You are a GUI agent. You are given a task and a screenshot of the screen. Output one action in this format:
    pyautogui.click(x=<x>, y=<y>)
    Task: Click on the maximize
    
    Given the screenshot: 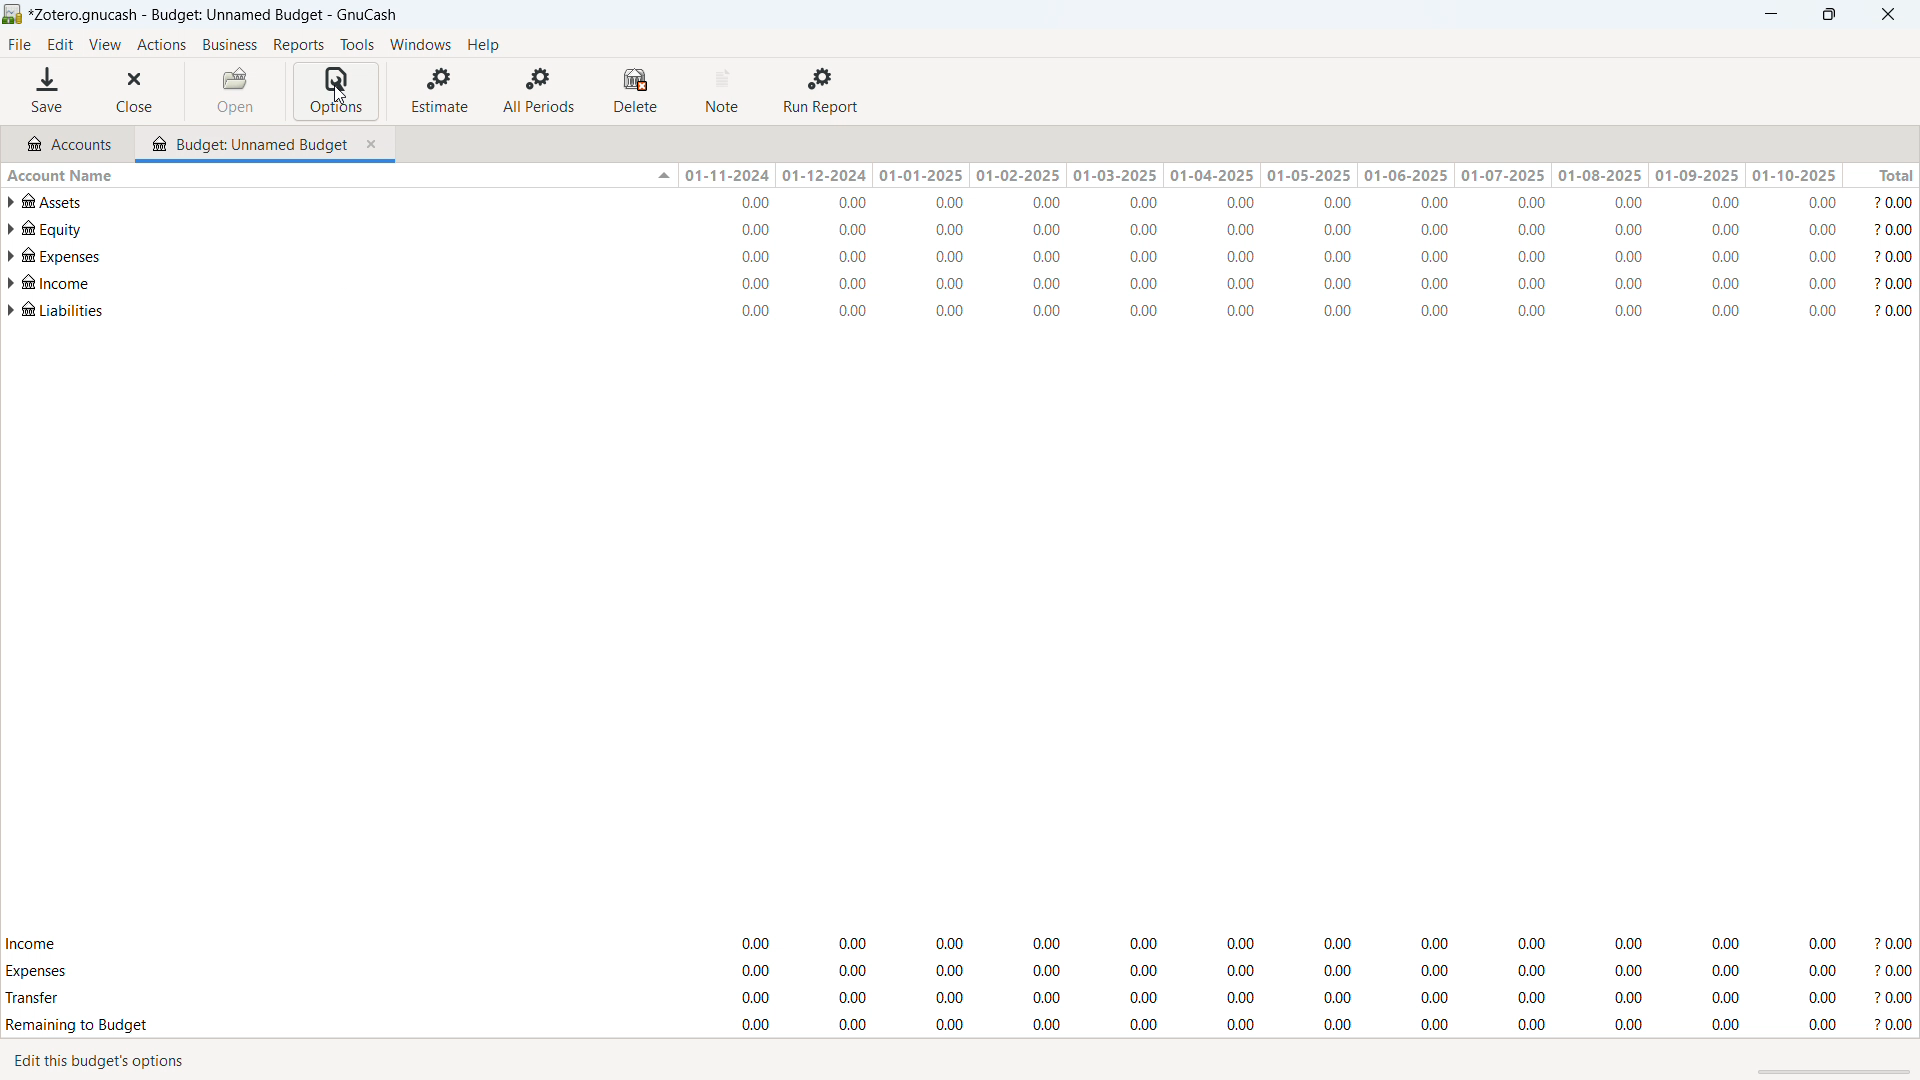 What is the action you would take?
    pyautogui.click(x=1828, y=15)
    